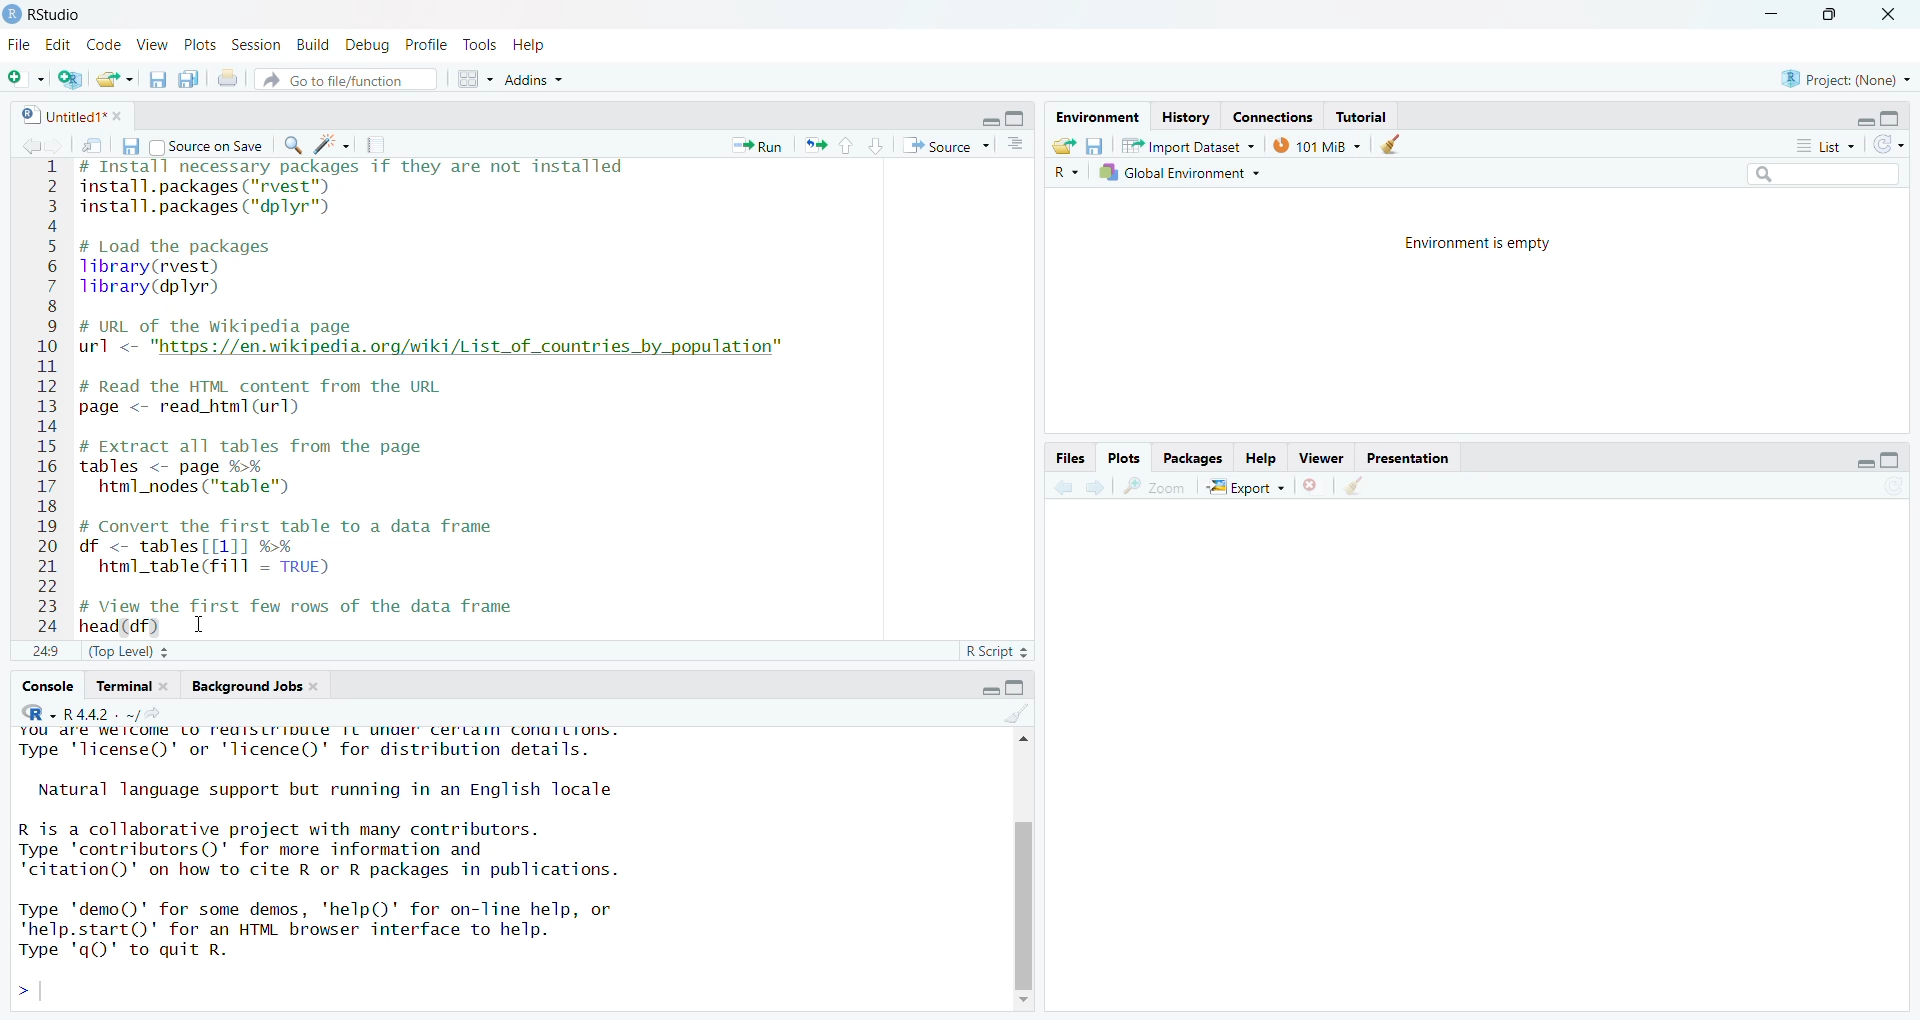  I want to click on close, so click(317, 686).